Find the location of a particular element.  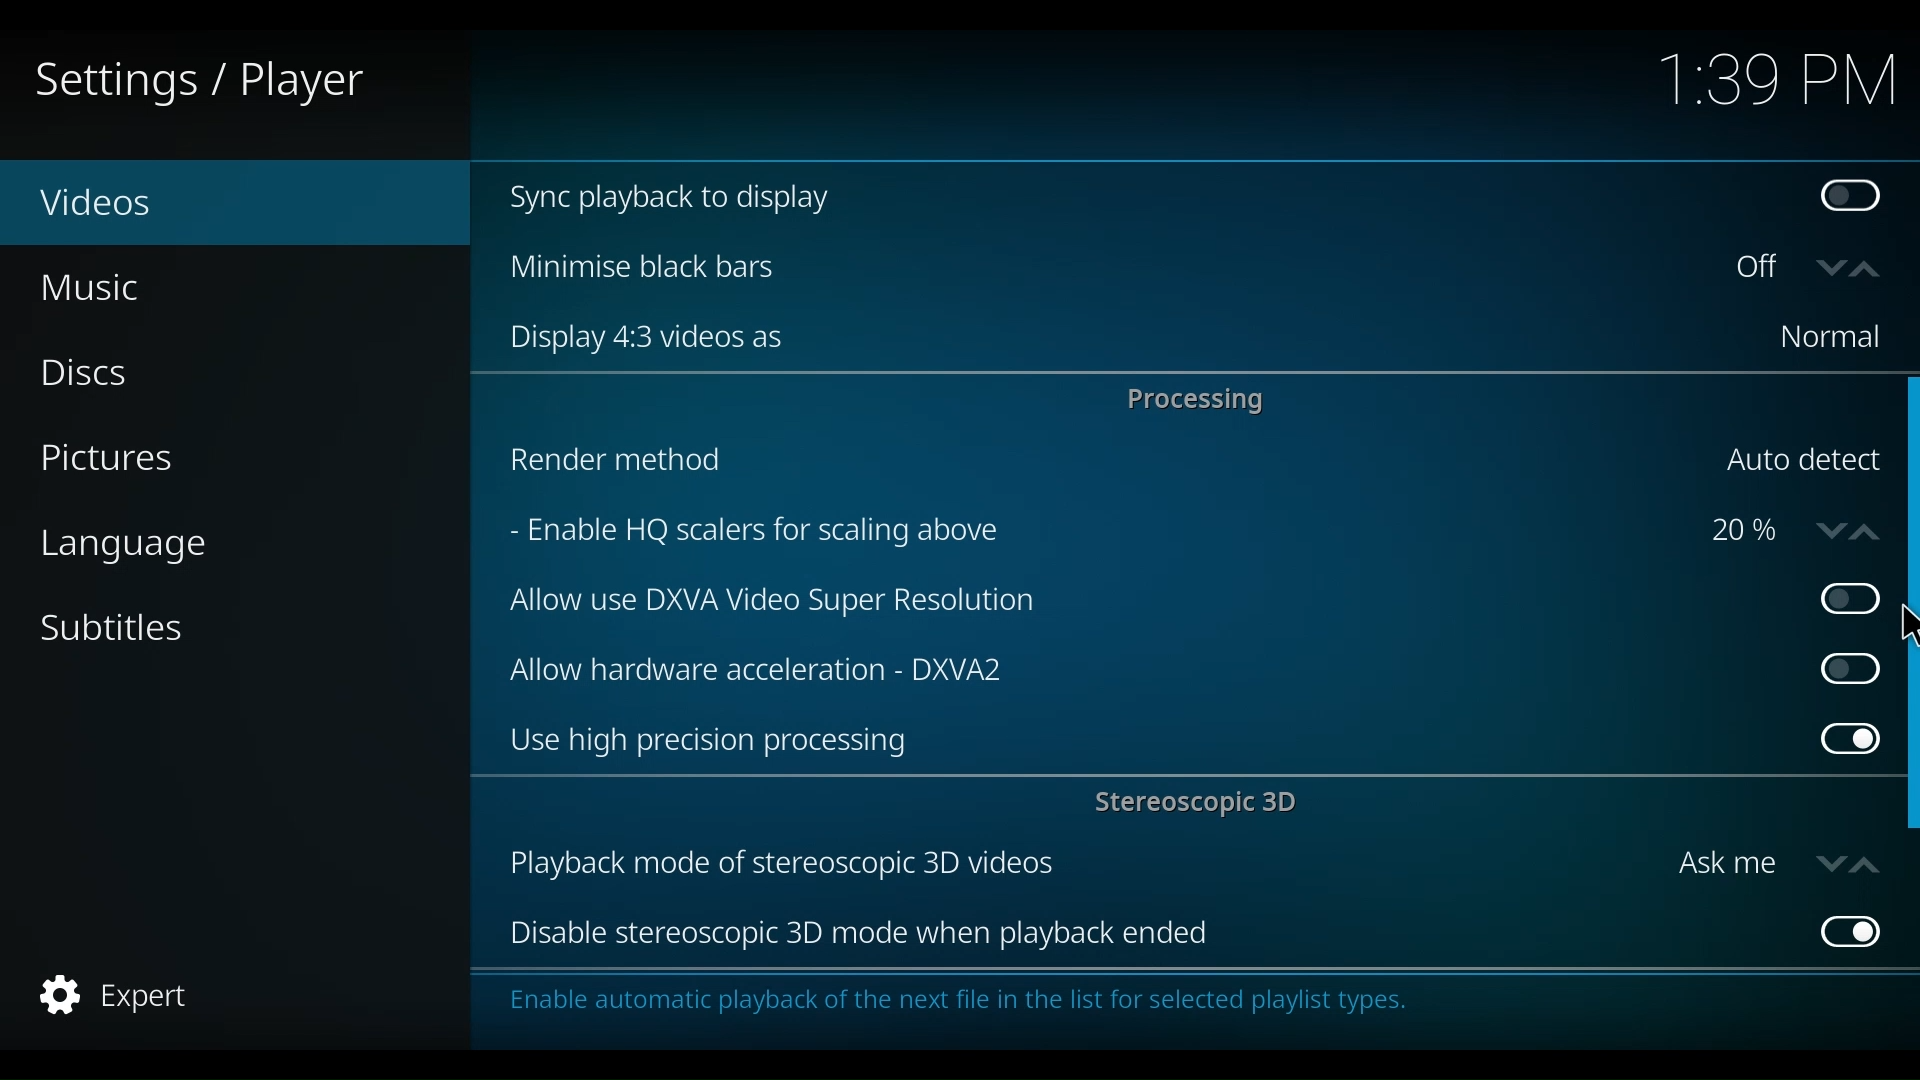

Toggle Sync playback to display is located at coordinates (1855, 199).